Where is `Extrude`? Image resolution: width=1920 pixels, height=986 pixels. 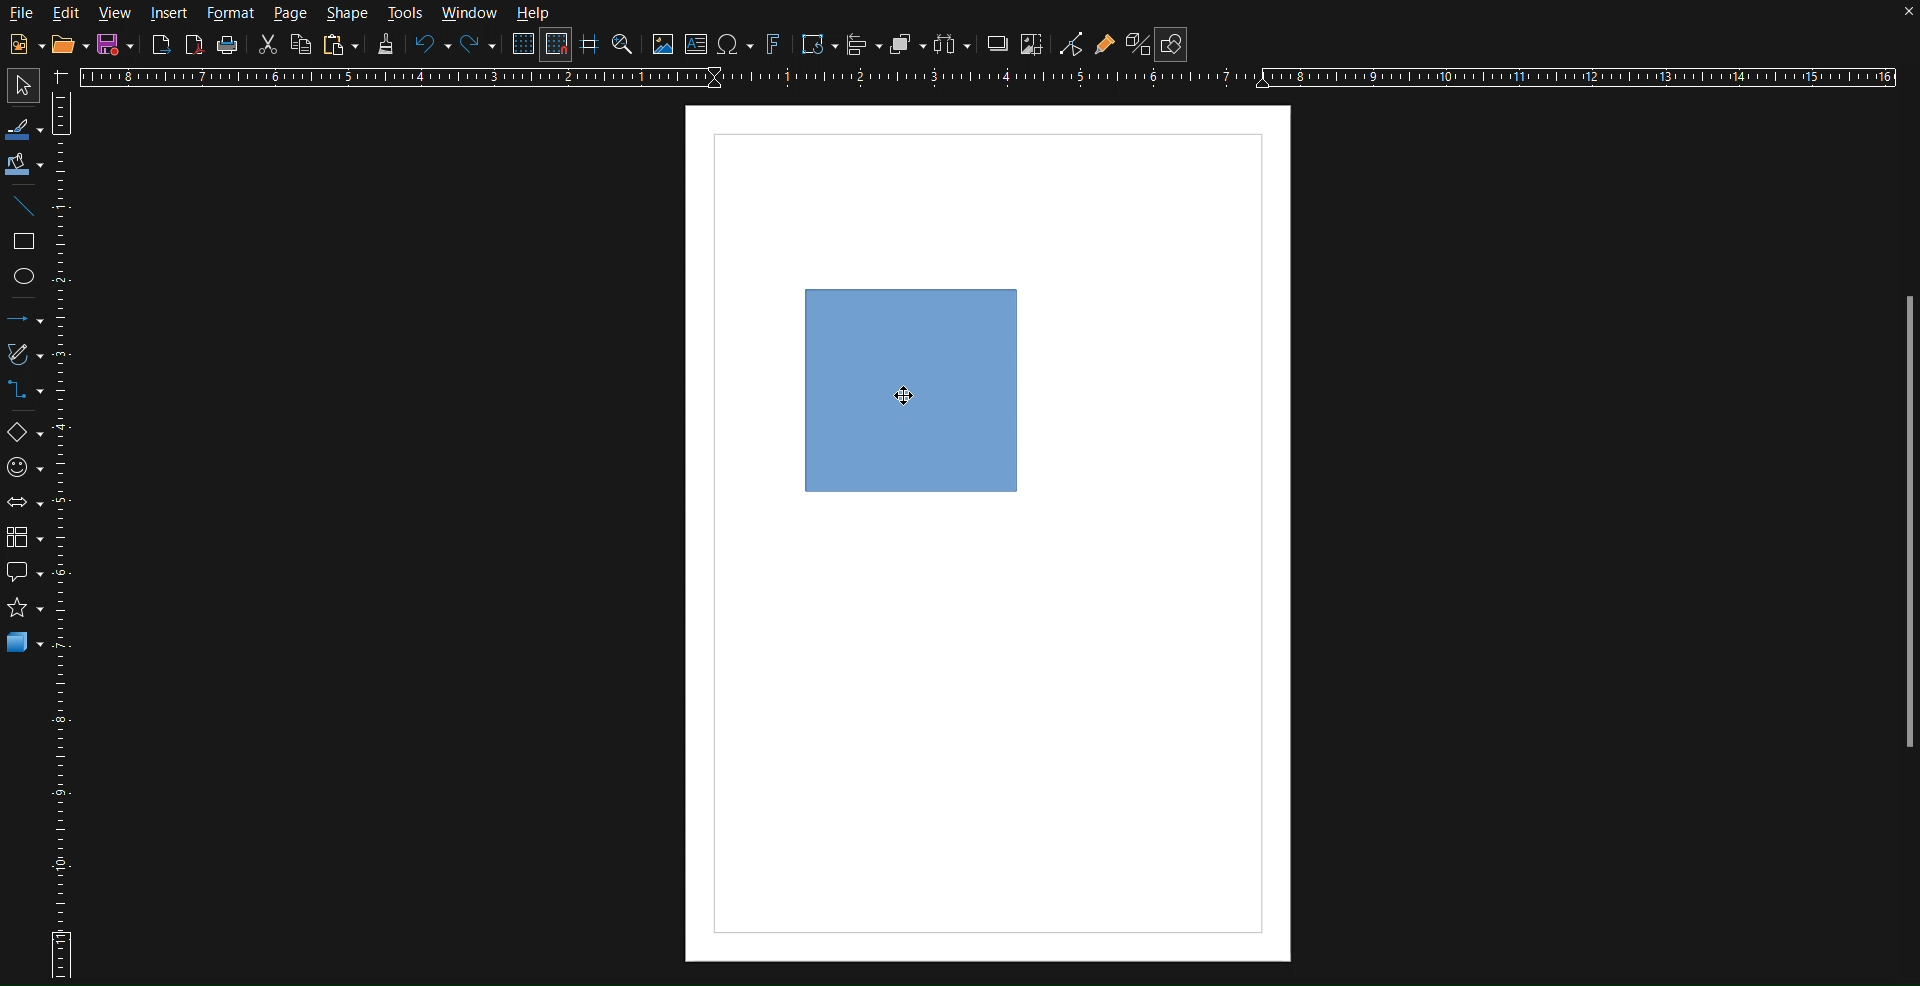
Extrude is located at coordinates (1132, 42).